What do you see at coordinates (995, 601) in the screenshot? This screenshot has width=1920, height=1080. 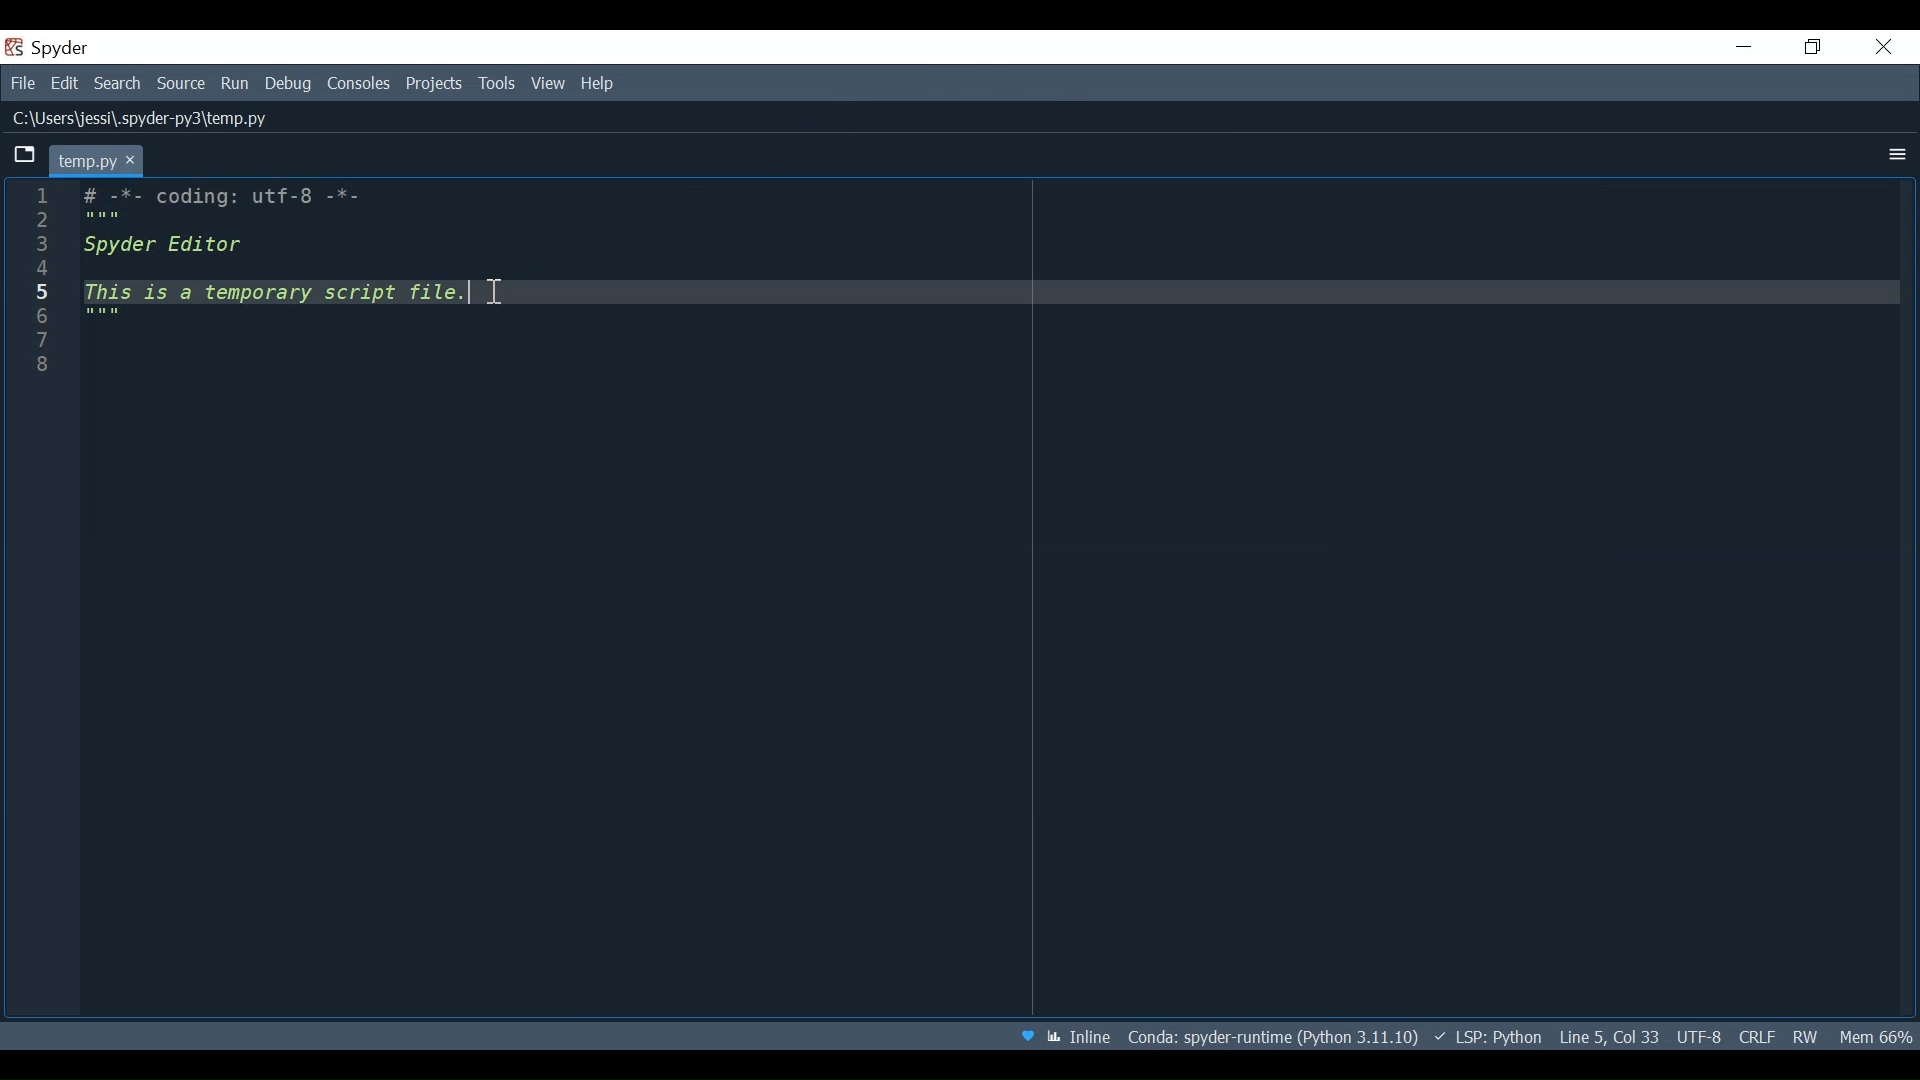 I see `# -*- coding: utf-8 -*- """ Spyder Editor  This is a temporary script file. """` at bounding box center [995, 601].